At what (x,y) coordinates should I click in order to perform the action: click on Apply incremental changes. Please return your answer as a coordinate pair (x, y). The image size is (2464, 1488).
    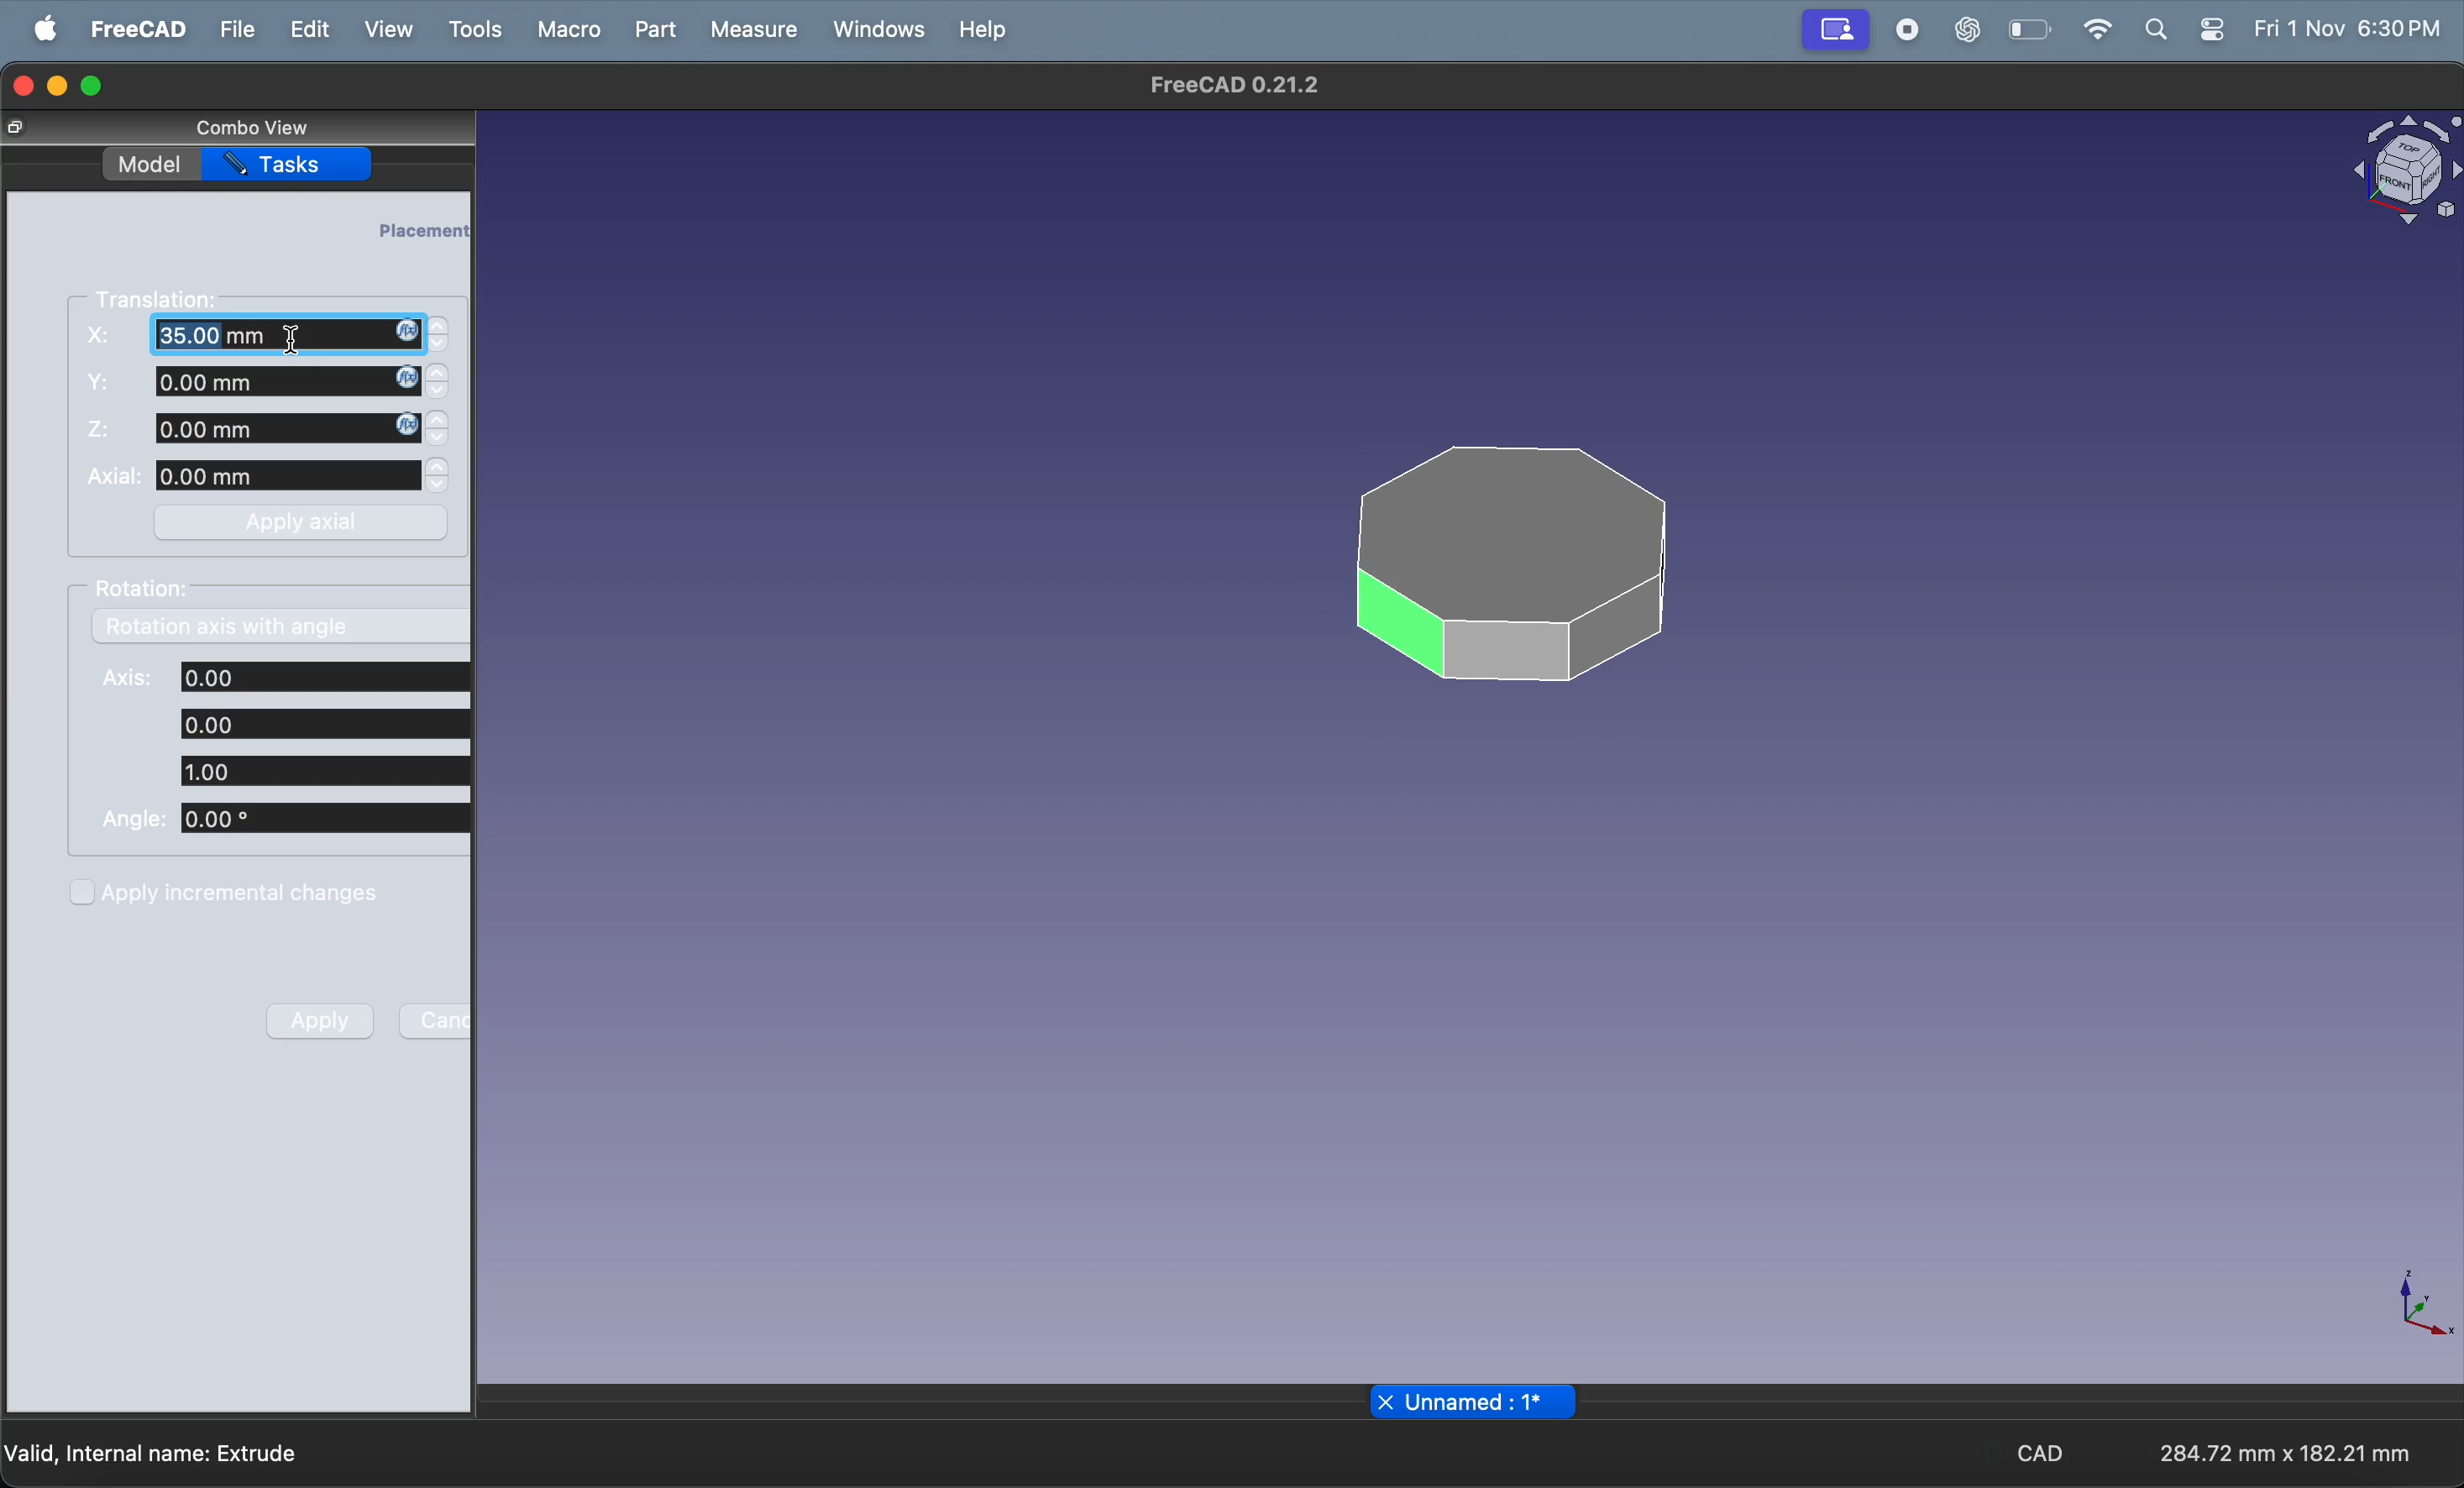
    Looking at the image, I should click on (227, 891).